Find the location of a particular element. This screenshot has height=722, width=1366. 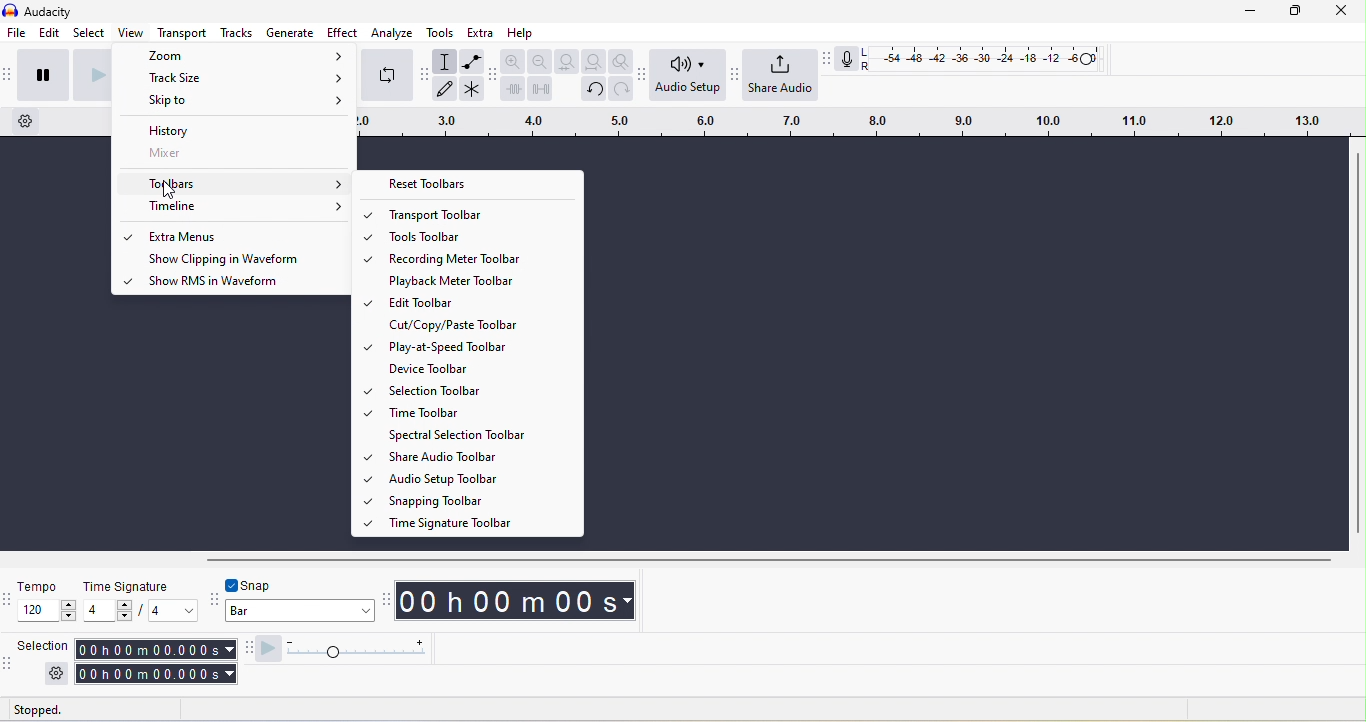

snapping toolbar is located at coordinates (213, 601).